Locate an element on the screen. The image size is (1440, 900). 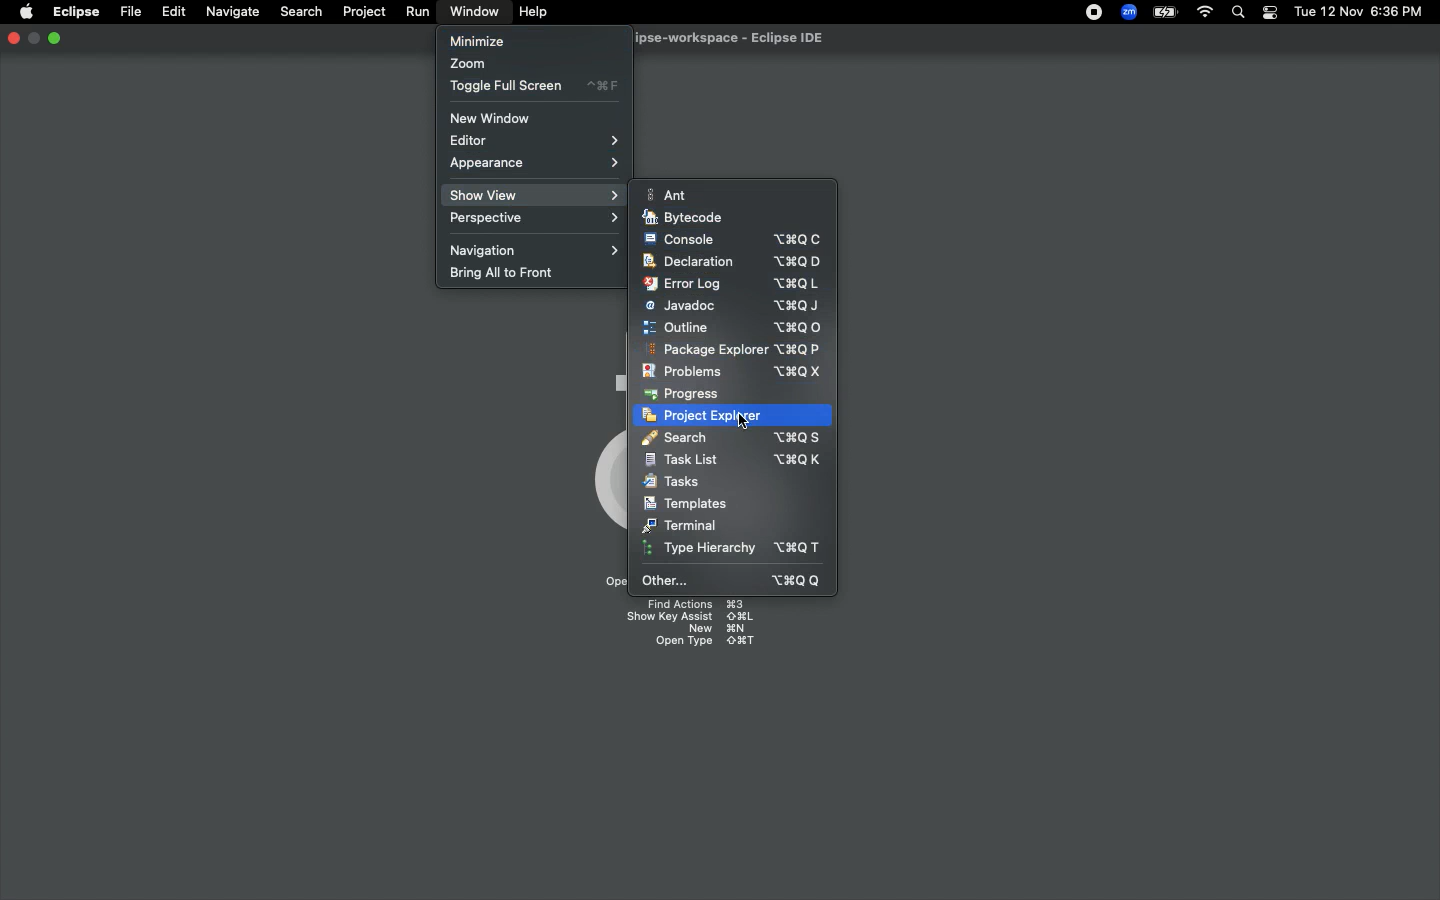
Other is located at coordinates (734, 580).